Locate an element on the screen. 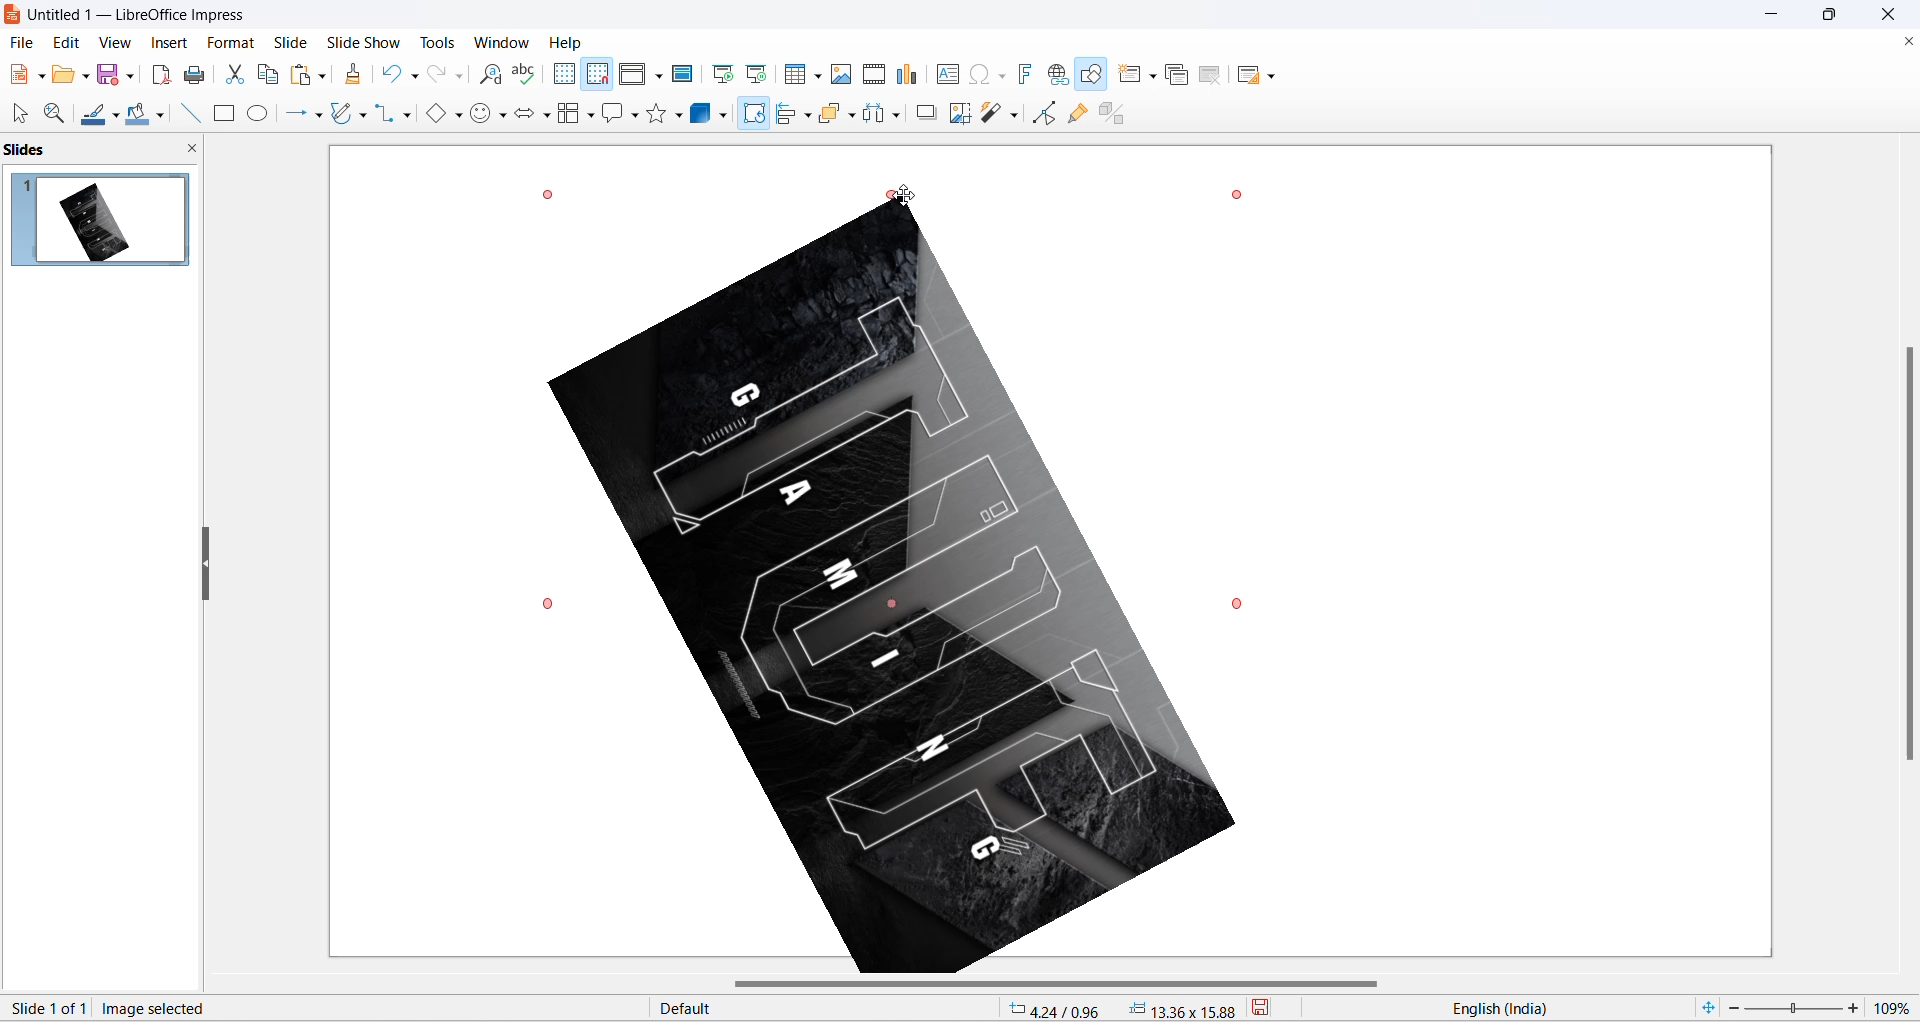 This screenshot has height=1022, width=1920. display grid is located at coordinates (563, 73).